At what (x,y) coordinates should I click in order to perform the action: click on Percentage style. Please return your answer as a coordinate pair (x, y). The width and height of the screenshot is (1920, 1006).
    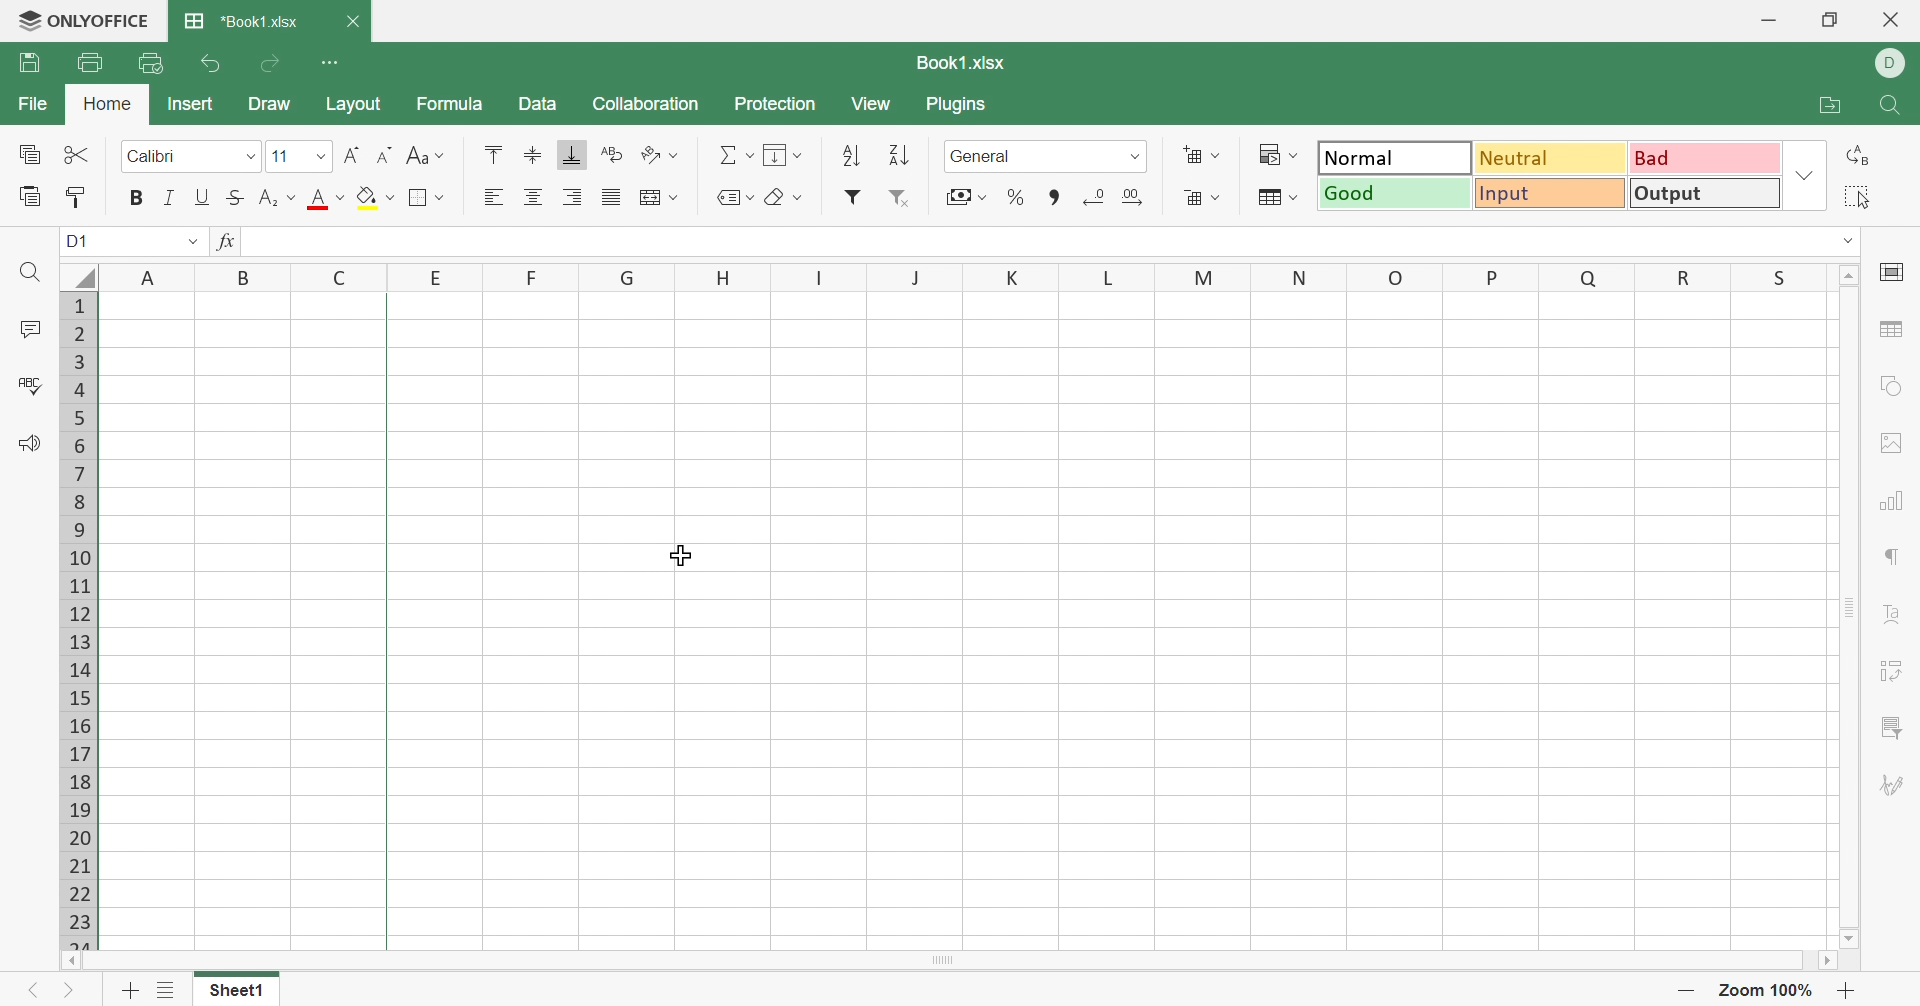
    Looking at the image, I should click on (1017, 200).